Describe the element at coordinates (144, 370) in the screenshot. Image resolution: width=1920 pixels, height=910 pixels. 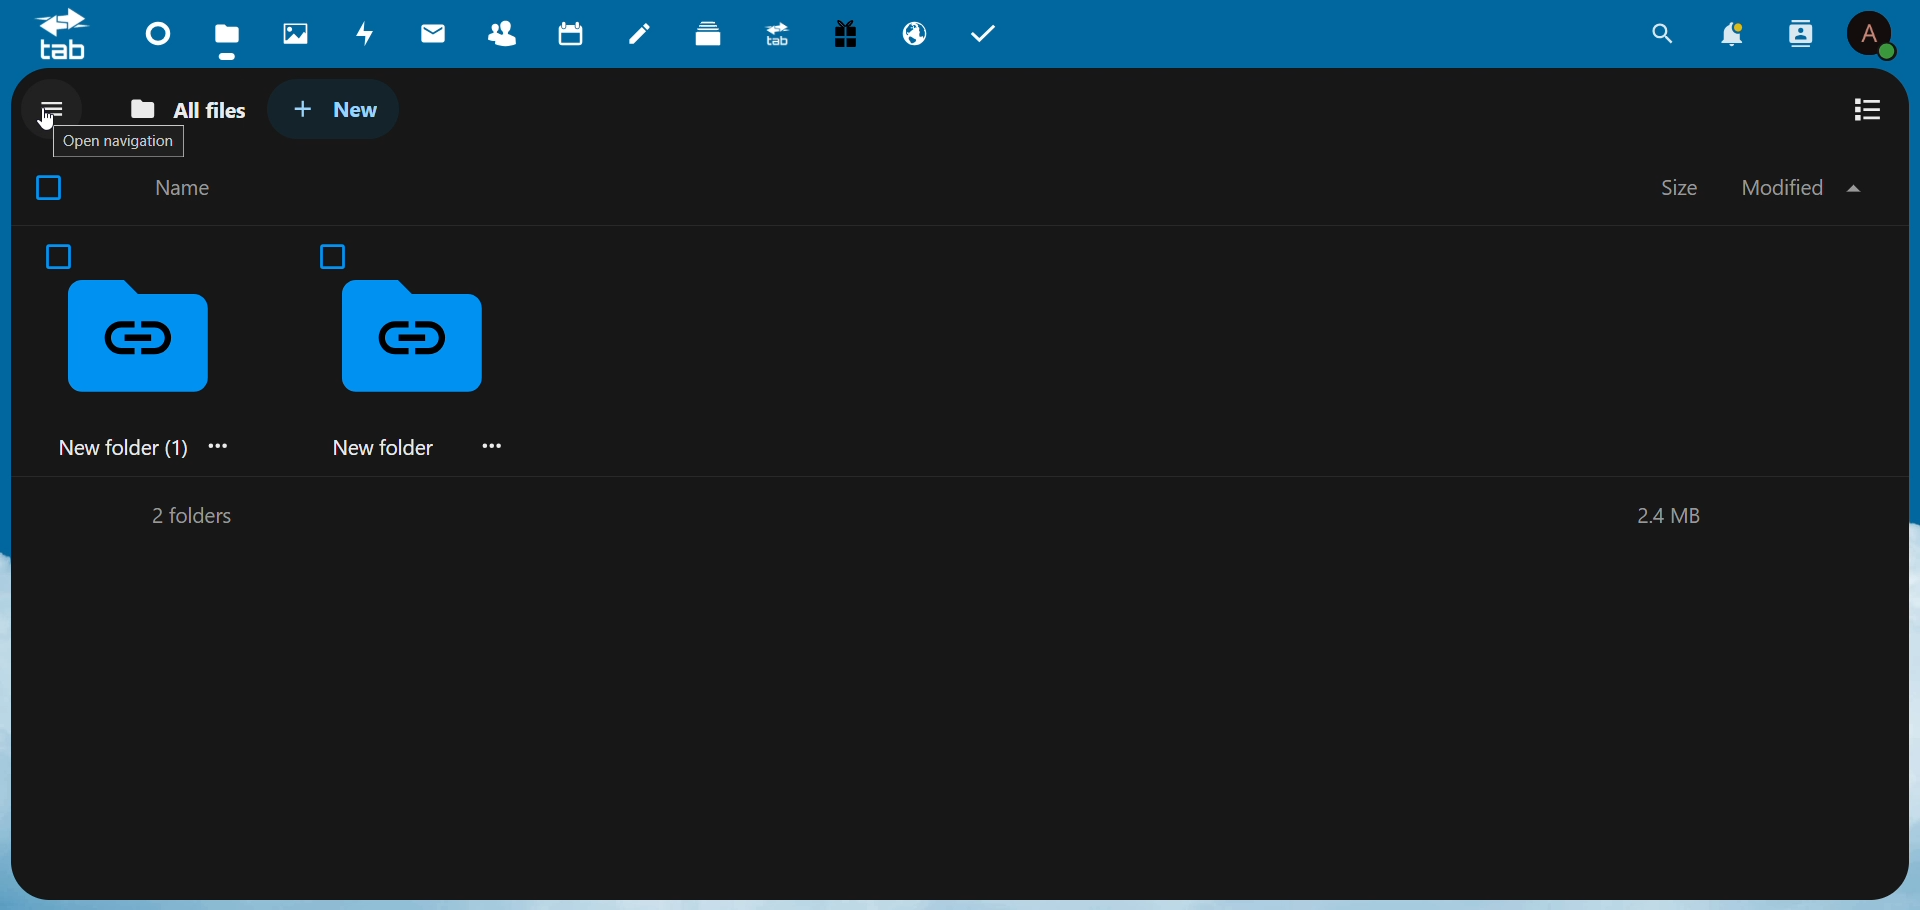
I see `new folder 1` at that location.